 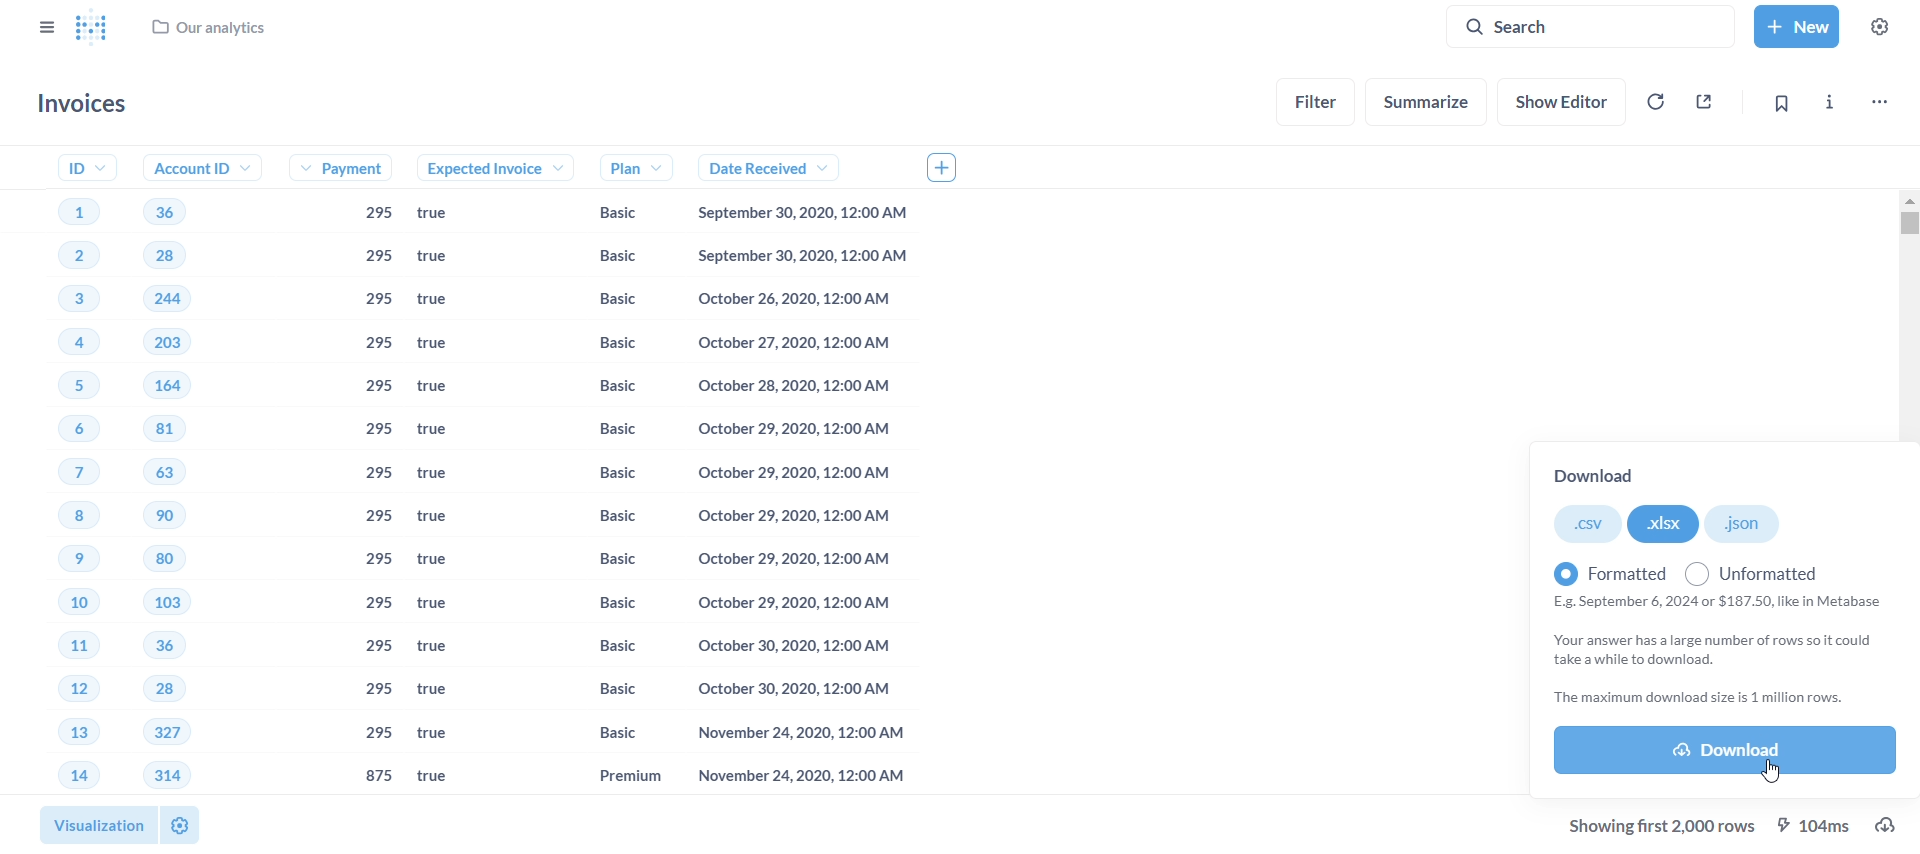 I want to click on more info, so click(x=1828, y=99).